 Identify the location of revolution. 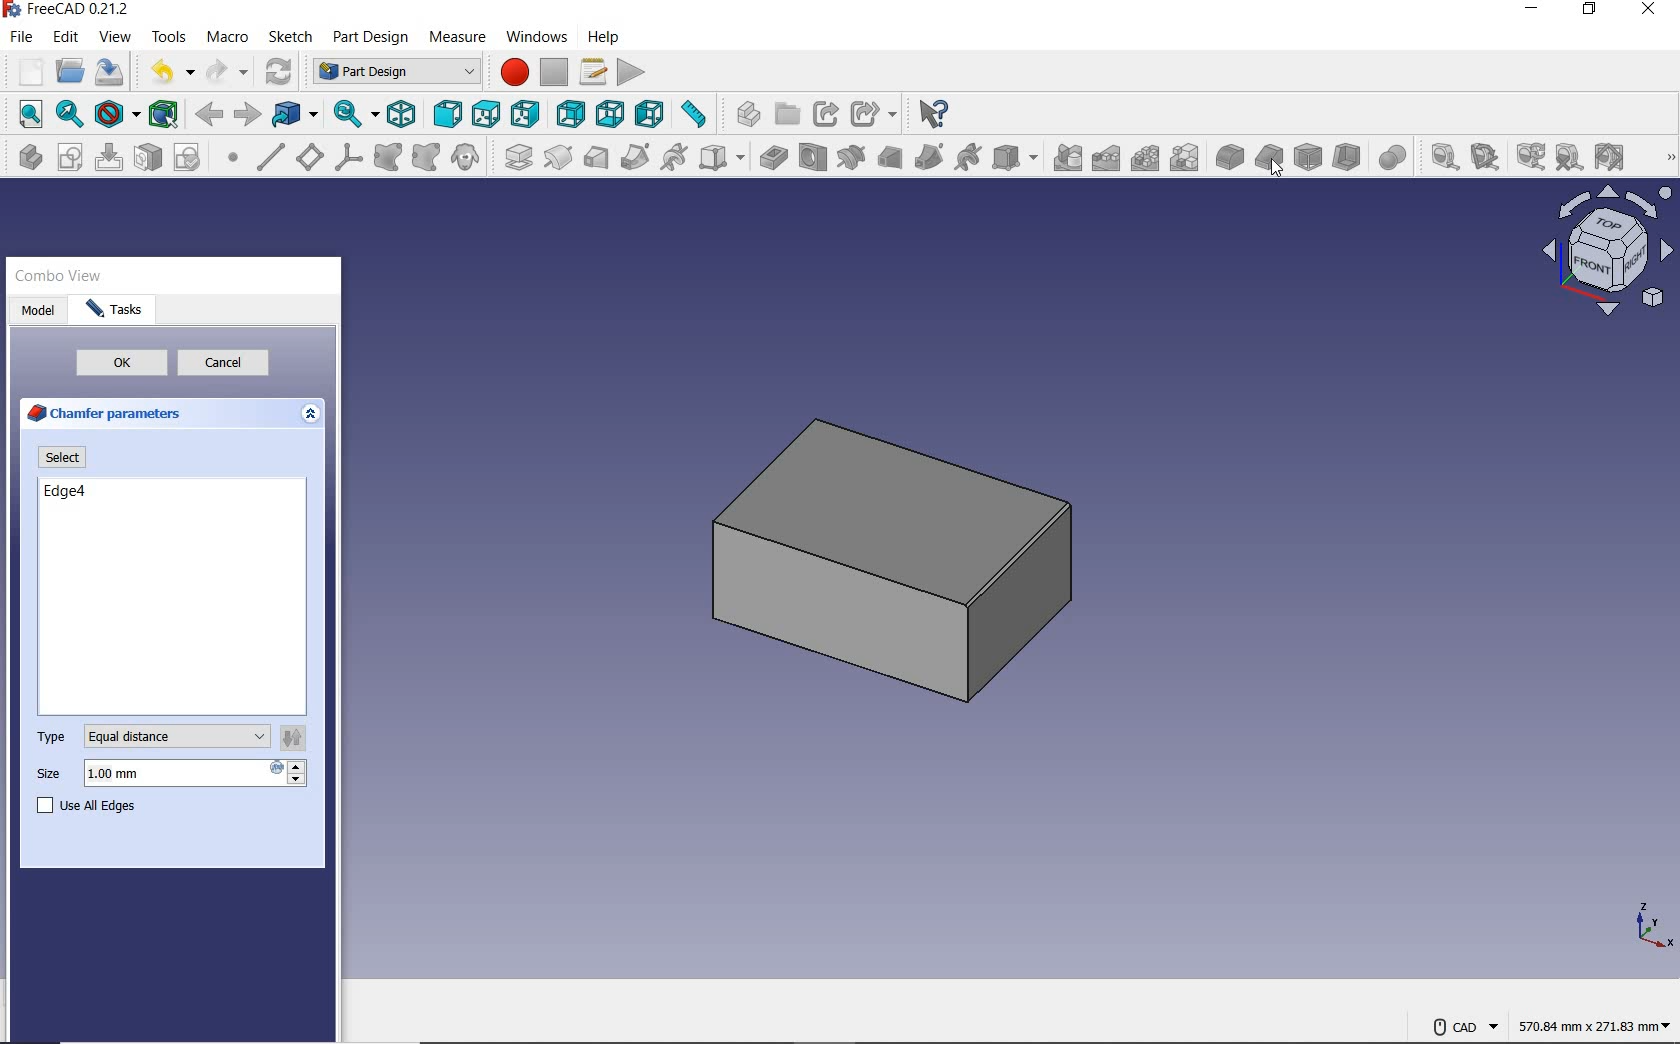
(559, 157).